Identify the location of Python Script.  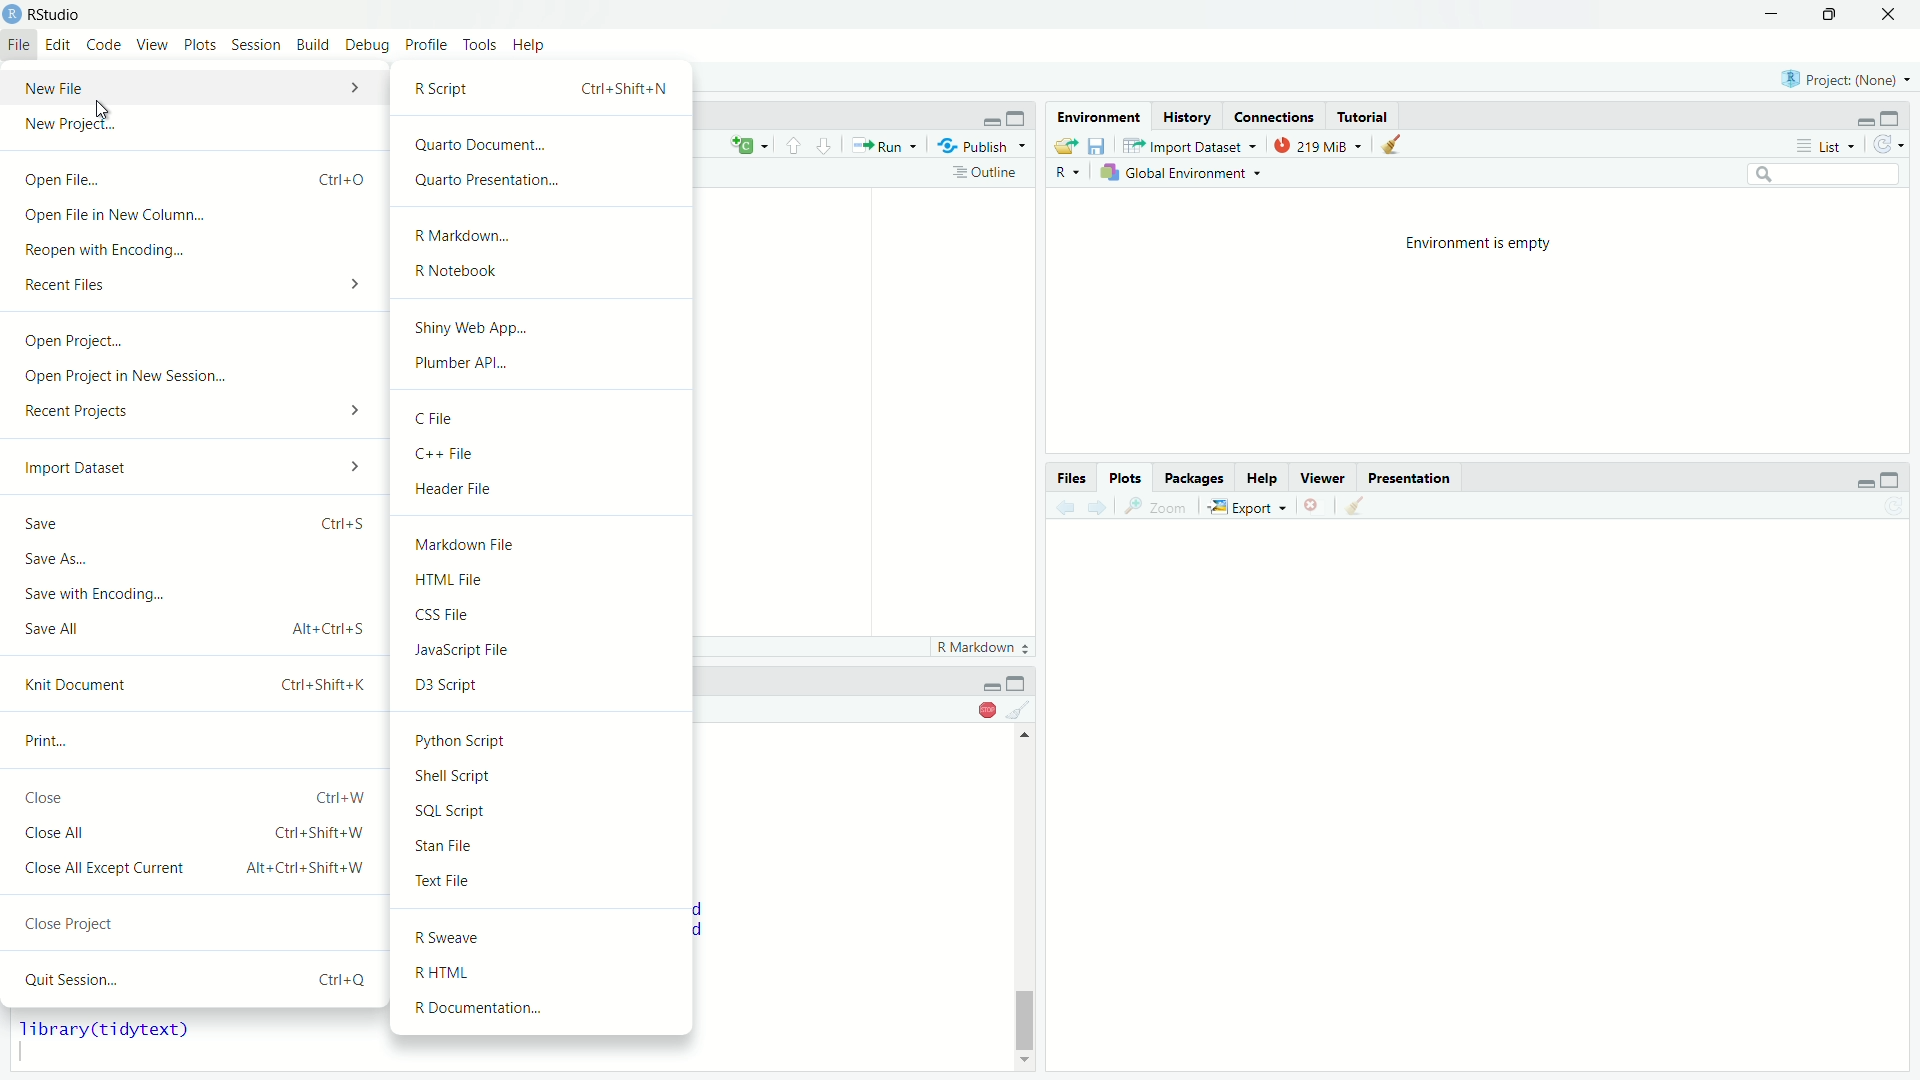
(543, 738).